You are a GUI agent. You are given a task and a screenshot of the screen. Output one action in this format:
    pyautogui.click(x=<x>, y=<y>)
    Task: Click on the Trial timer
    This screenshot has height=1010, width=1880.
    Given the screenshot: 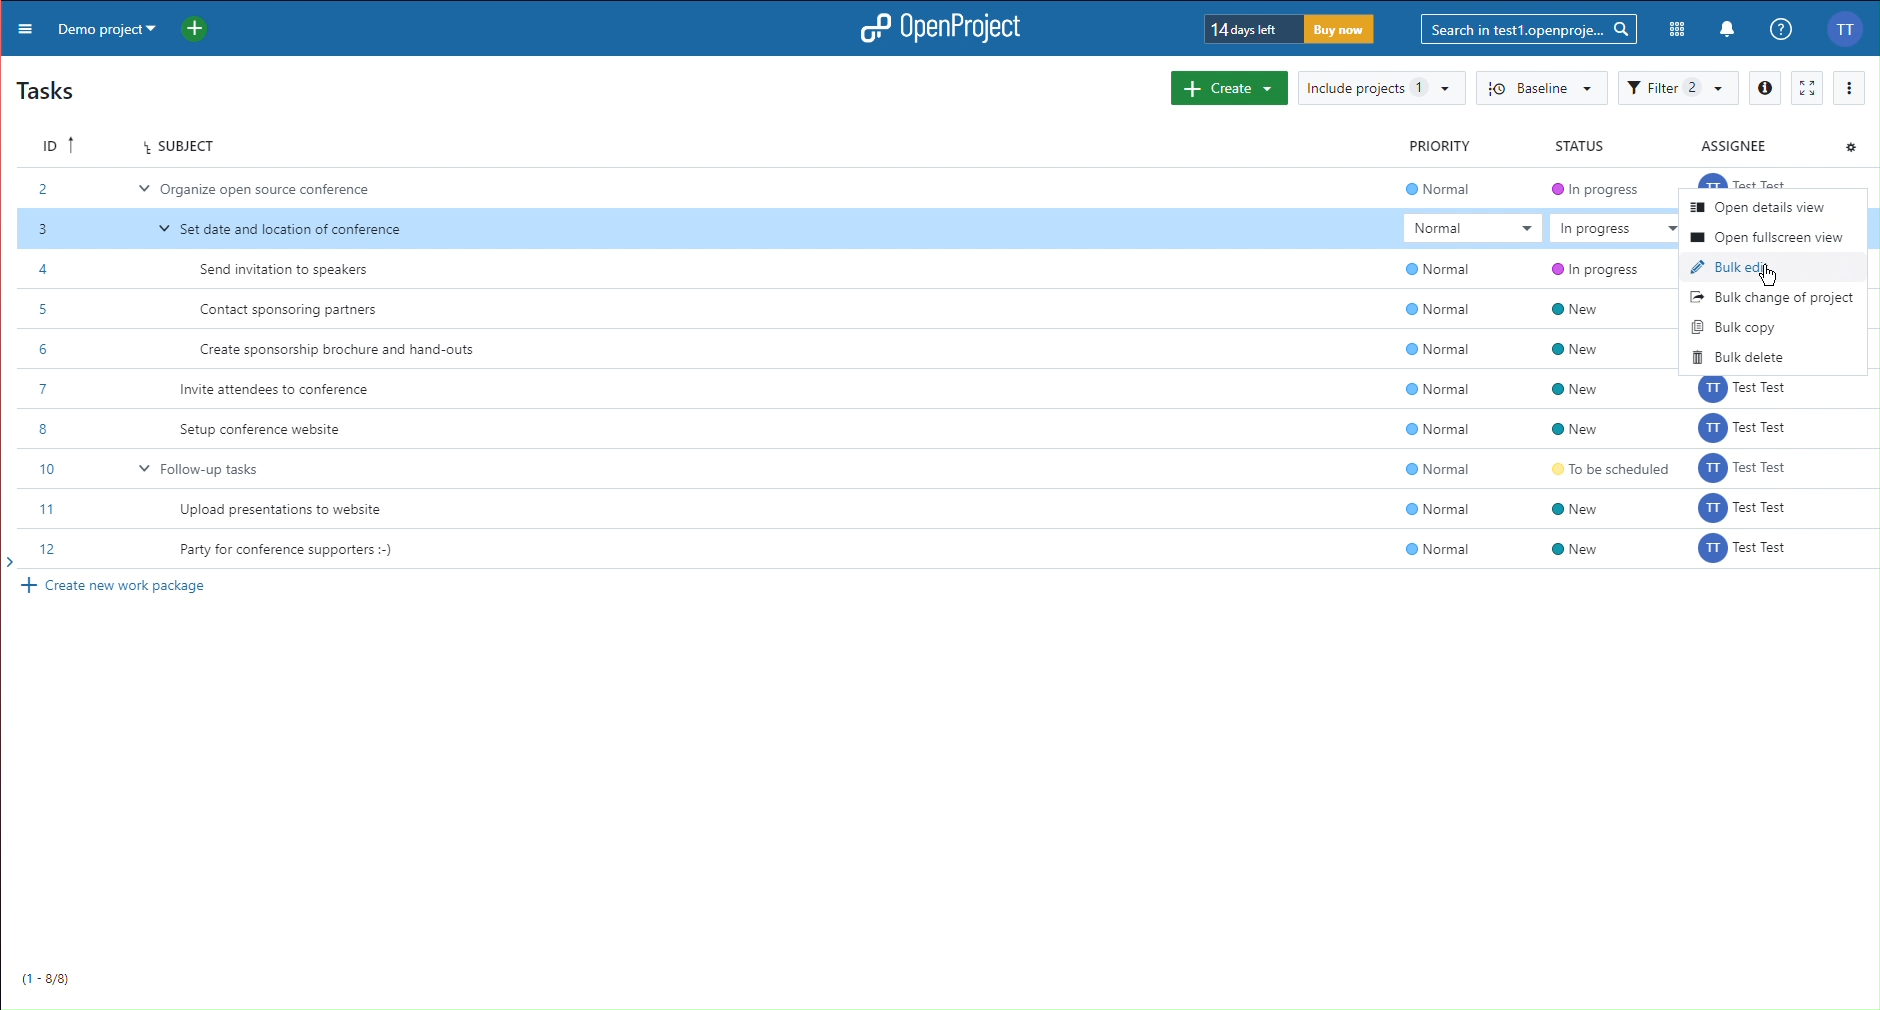 What is the action you would take?
    pyautogui.click(x=1291, y=29)
    